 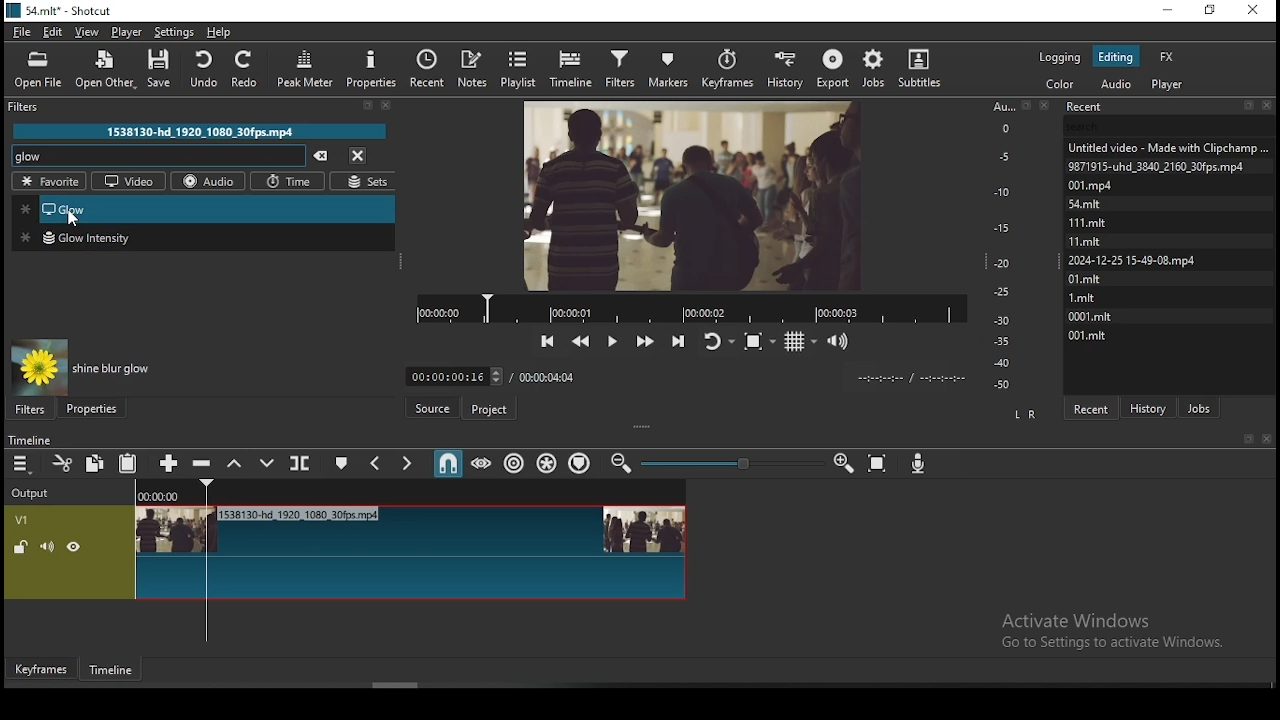 What do you see at coordinates (219, 32) in the screenshot?
I see `help` at bounding box center [219, 32].